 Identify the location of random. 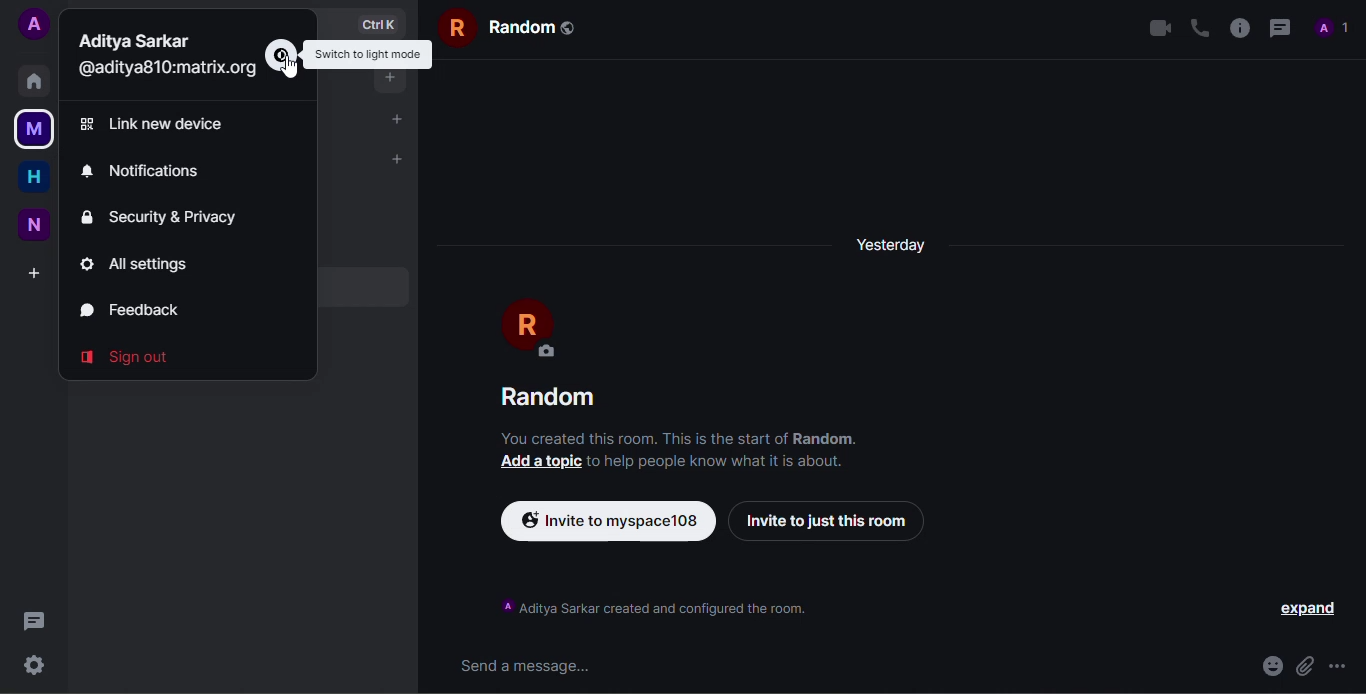
(554, 398).